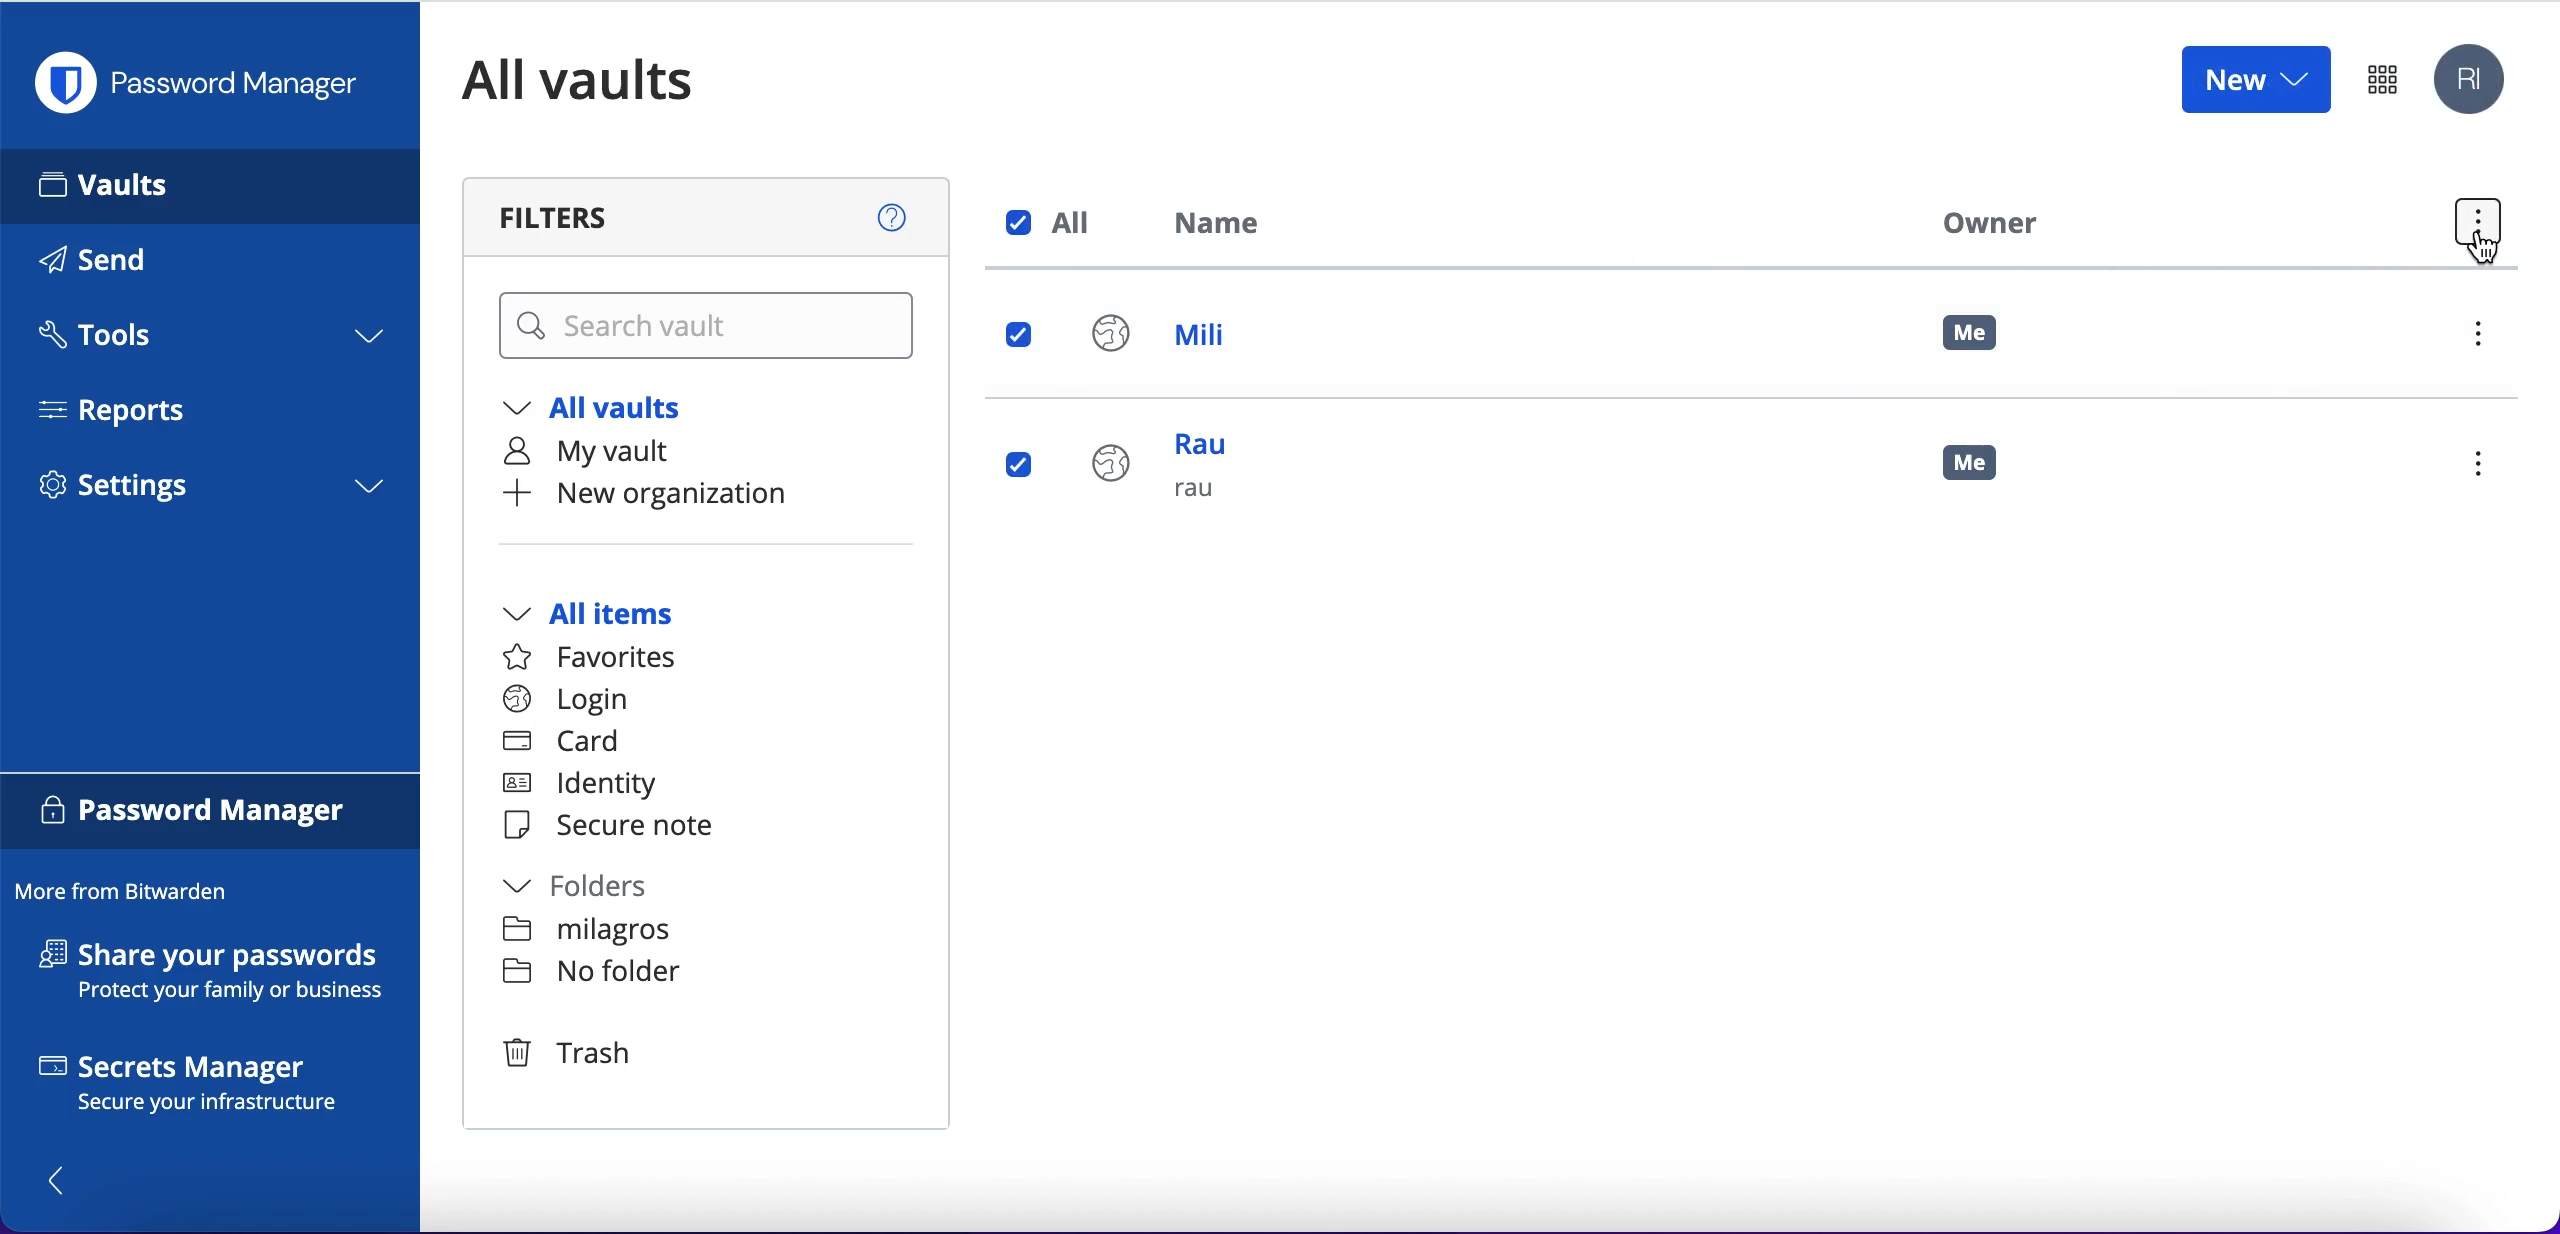 This screenshot has height=1234, width=2560. I want to click on no folder, so click(592, 933).